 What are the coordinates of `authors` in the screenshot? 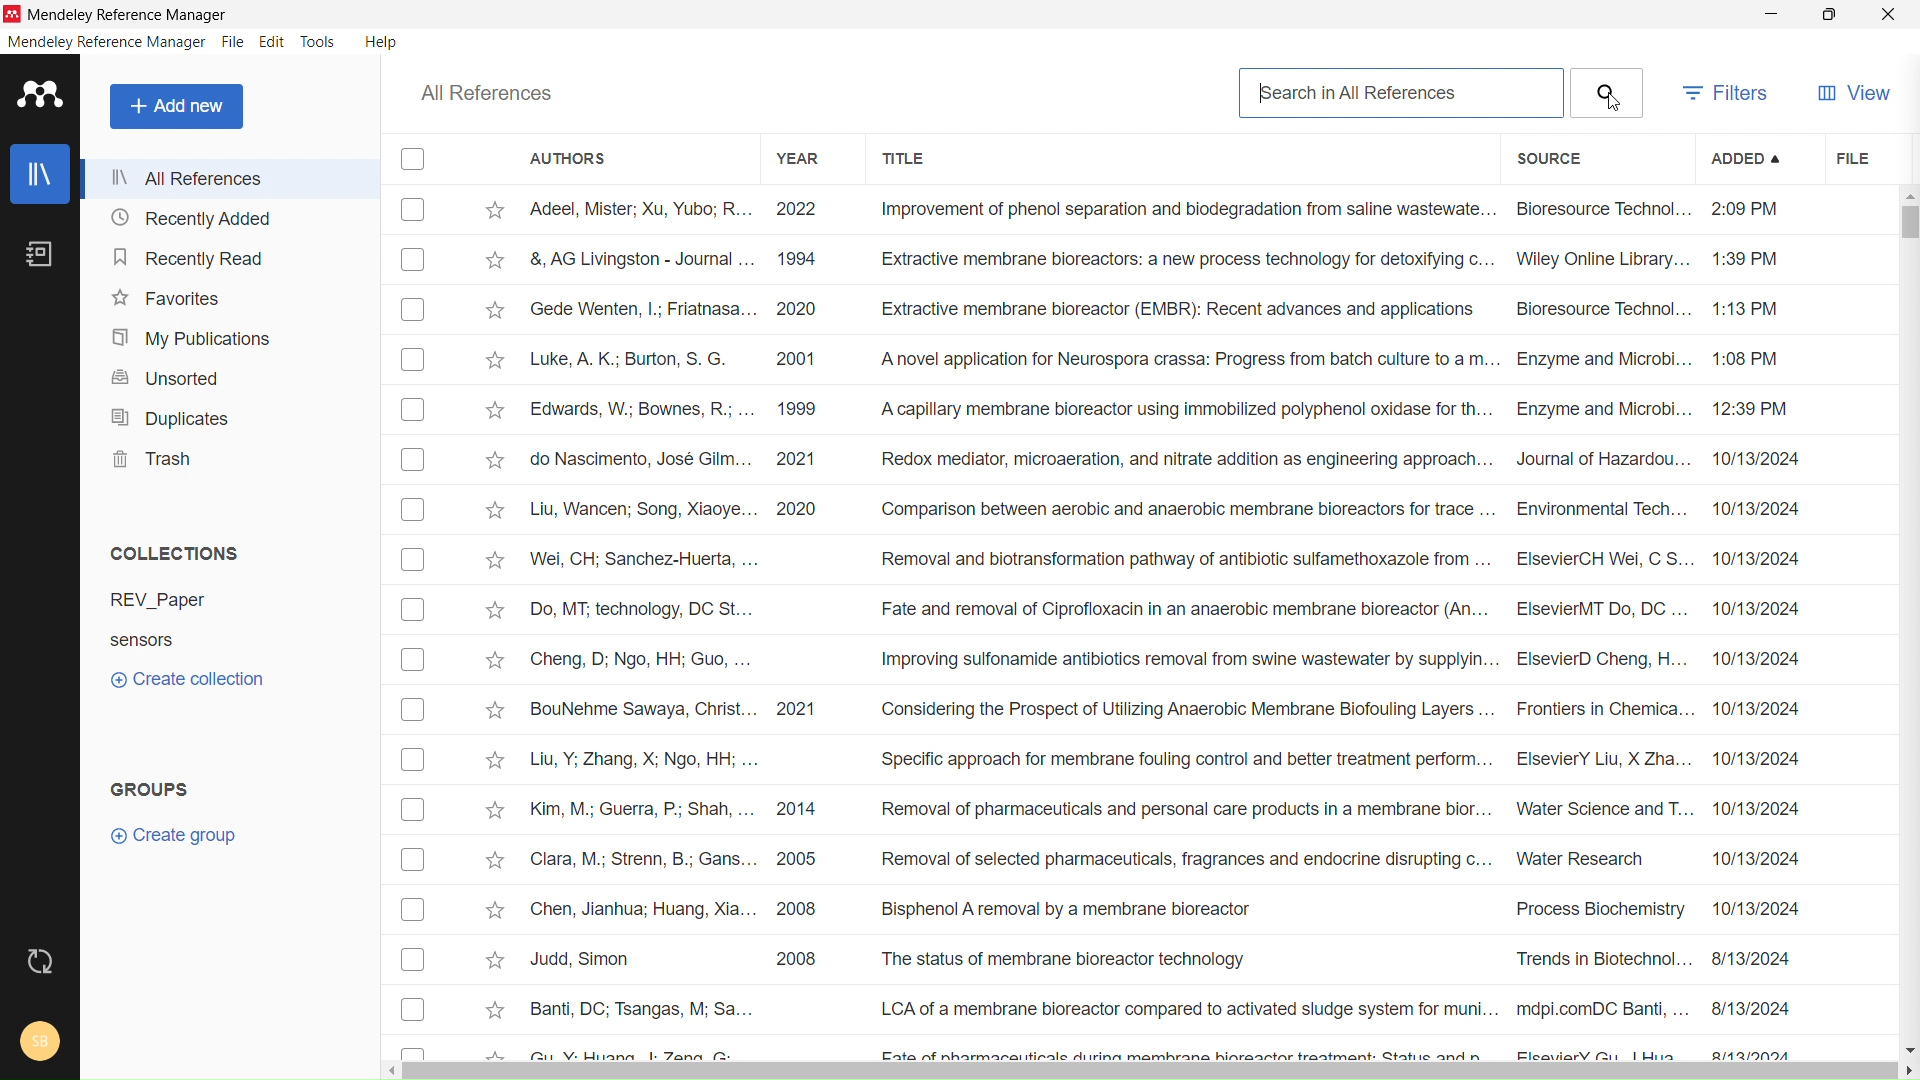 It's located at (596, 159).